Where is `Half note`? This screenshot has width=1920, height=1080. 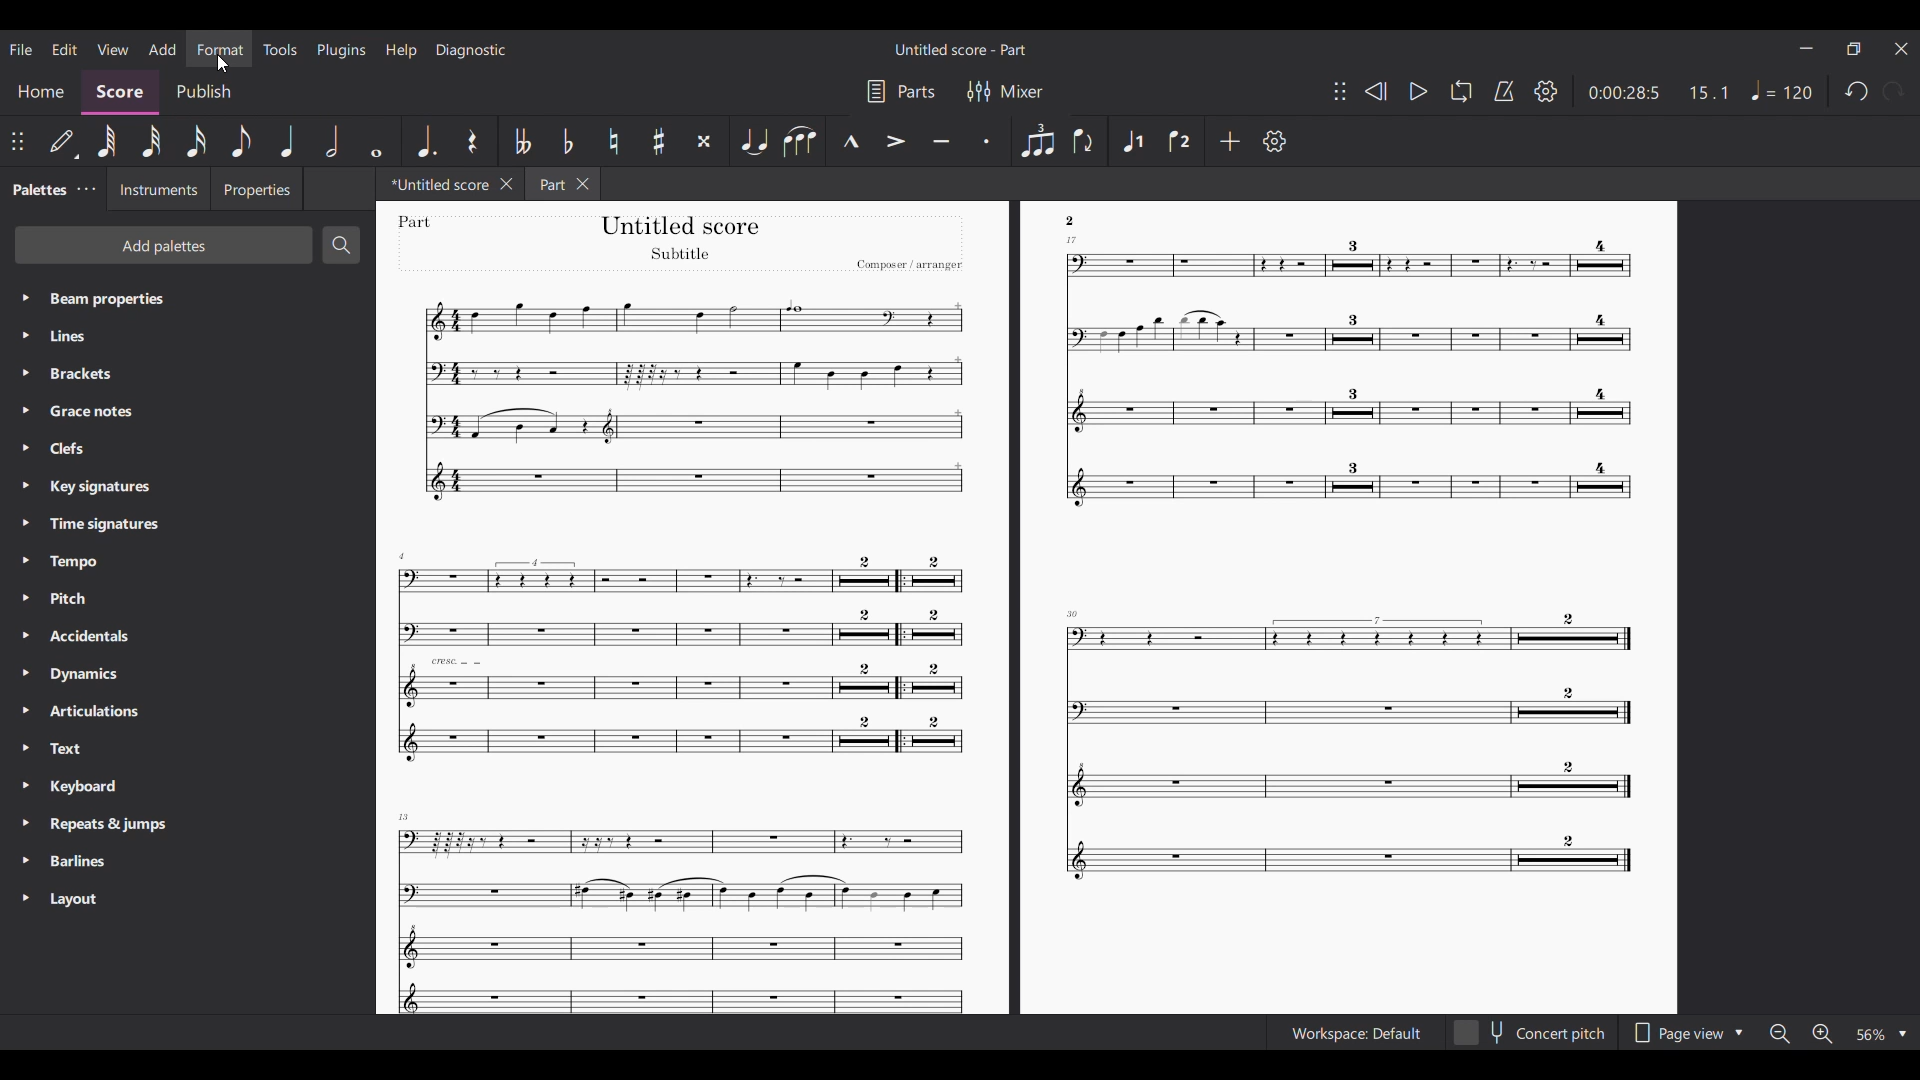
Half note is located at coordinates (333, 141).